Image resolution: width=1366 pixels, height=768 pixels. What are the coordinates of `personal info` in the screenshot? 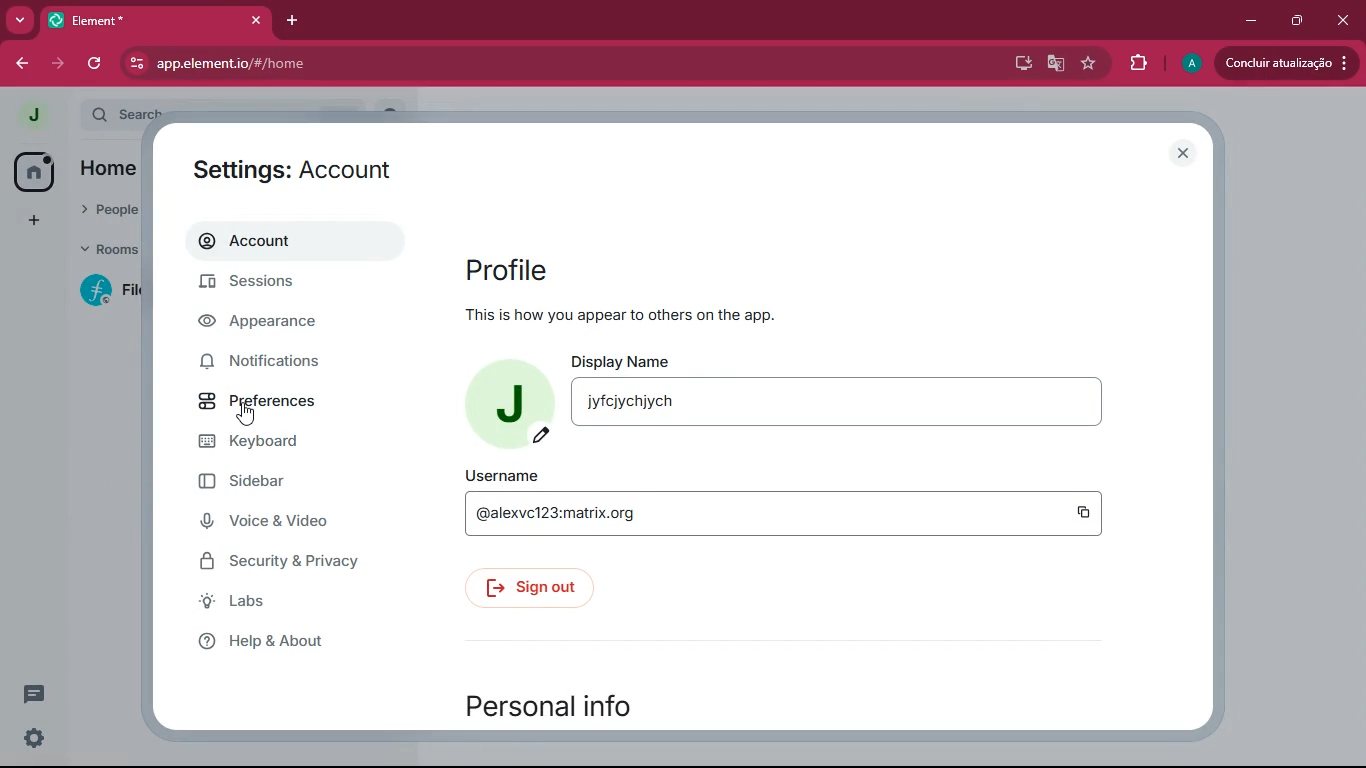 It's located at (591, 701).